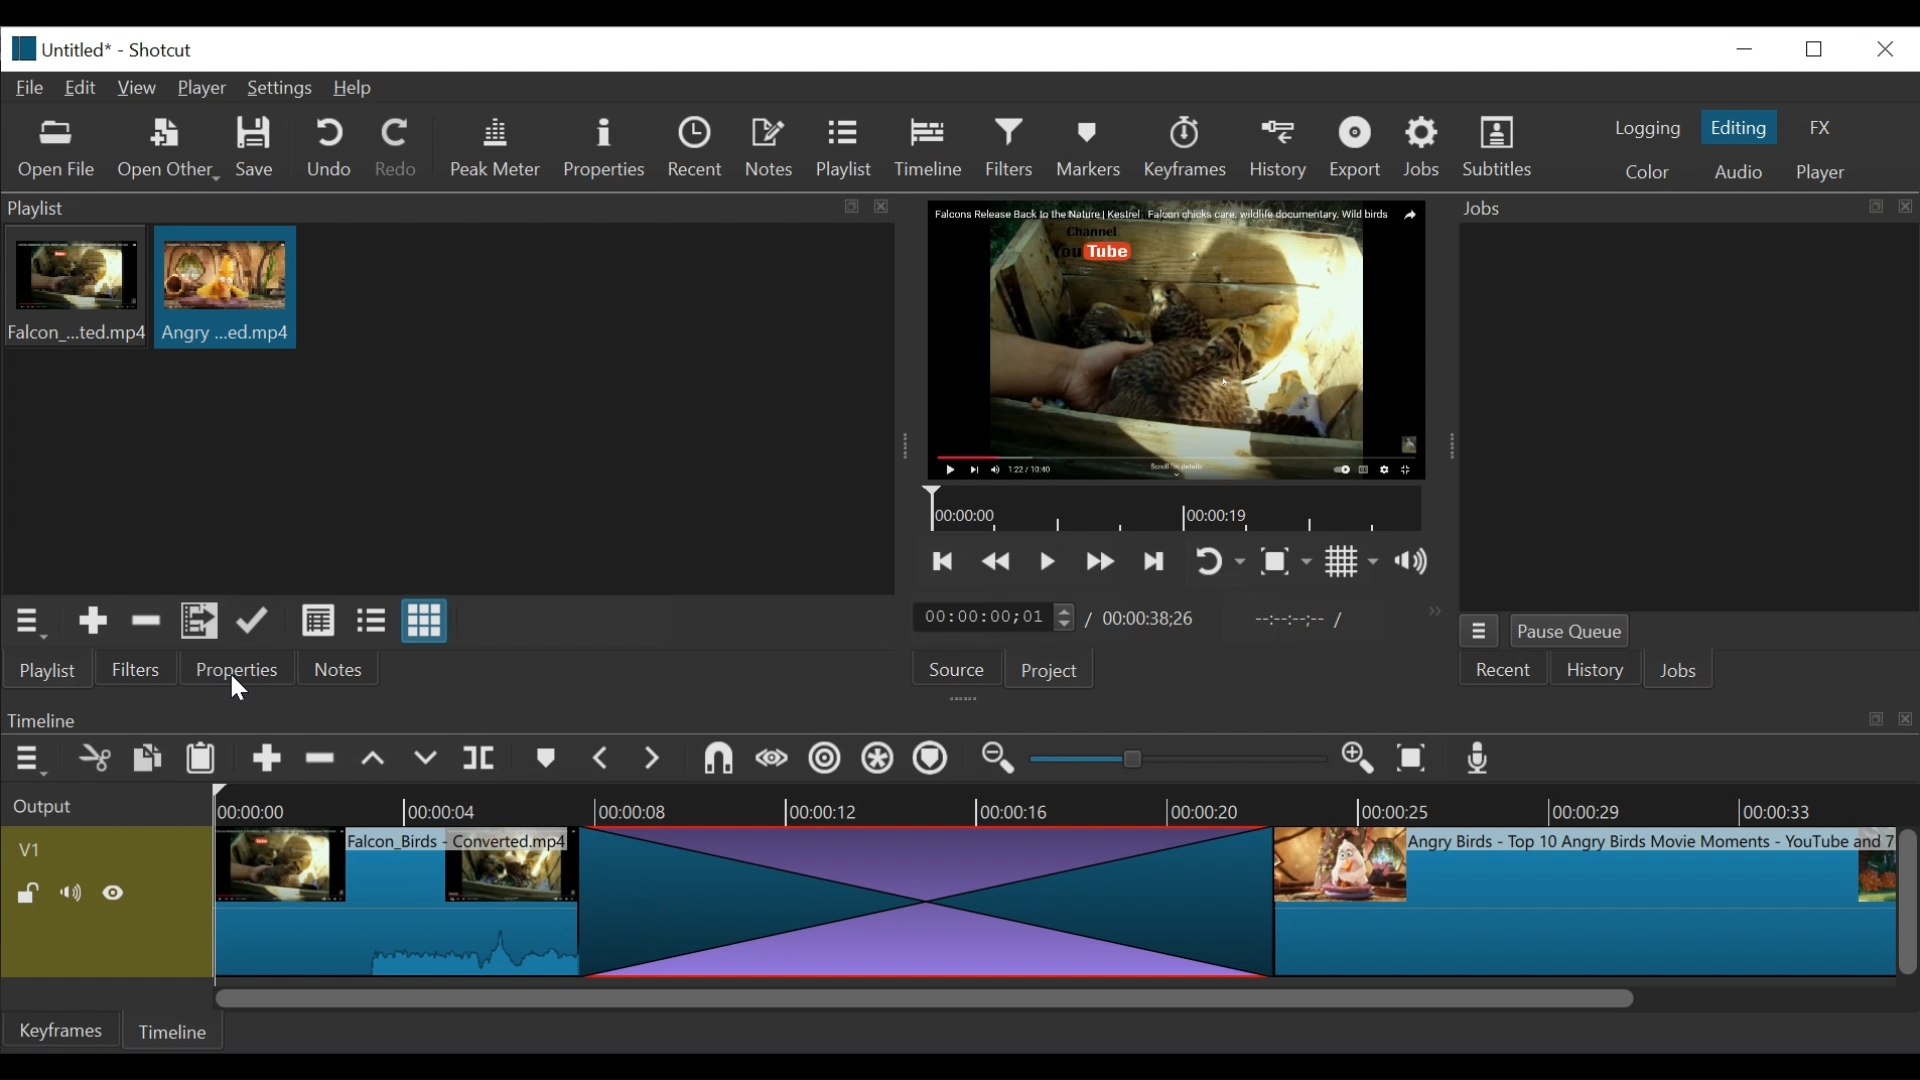 This screenshot has width=1920, height=1080. Describe the element at coordinates (139, 88) in the screenshot. I see `View` at that location.